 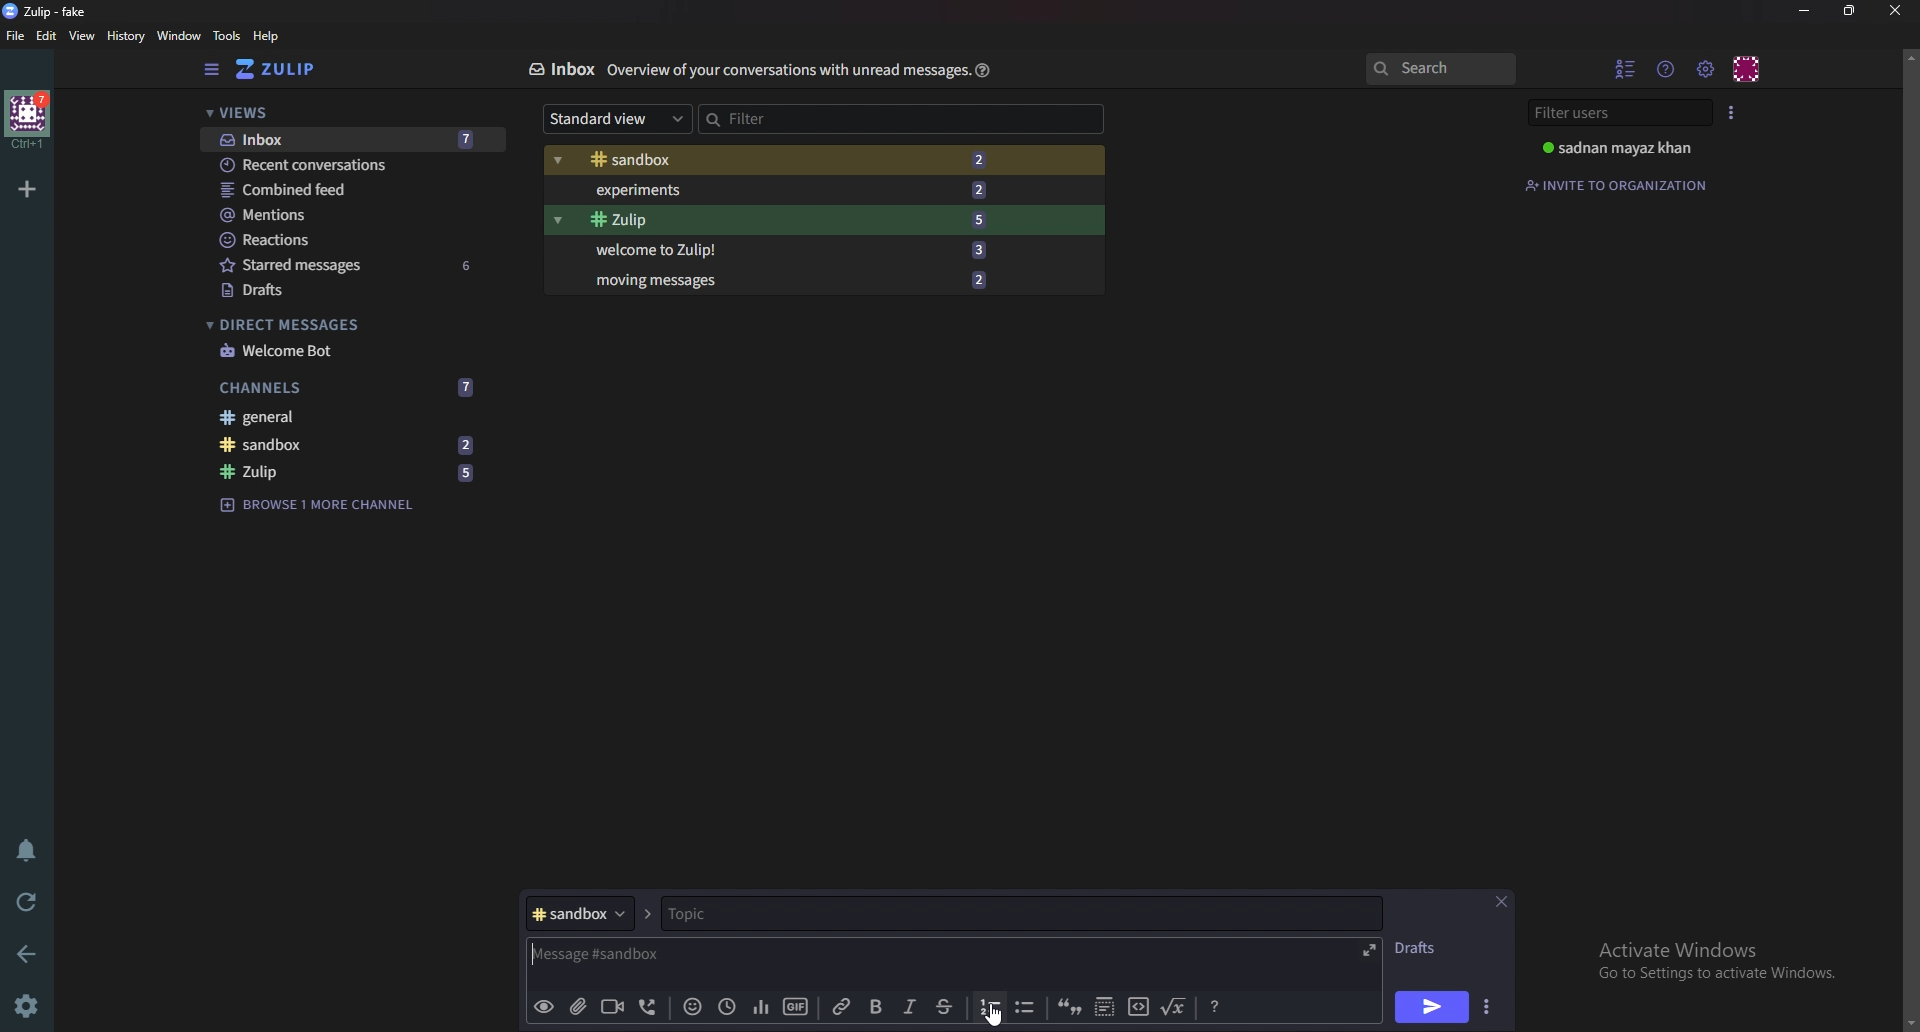 What do you see at coordinates (576, 1008) in the screenshot?
I see `Add a file` at bounding box center [576, 1008].